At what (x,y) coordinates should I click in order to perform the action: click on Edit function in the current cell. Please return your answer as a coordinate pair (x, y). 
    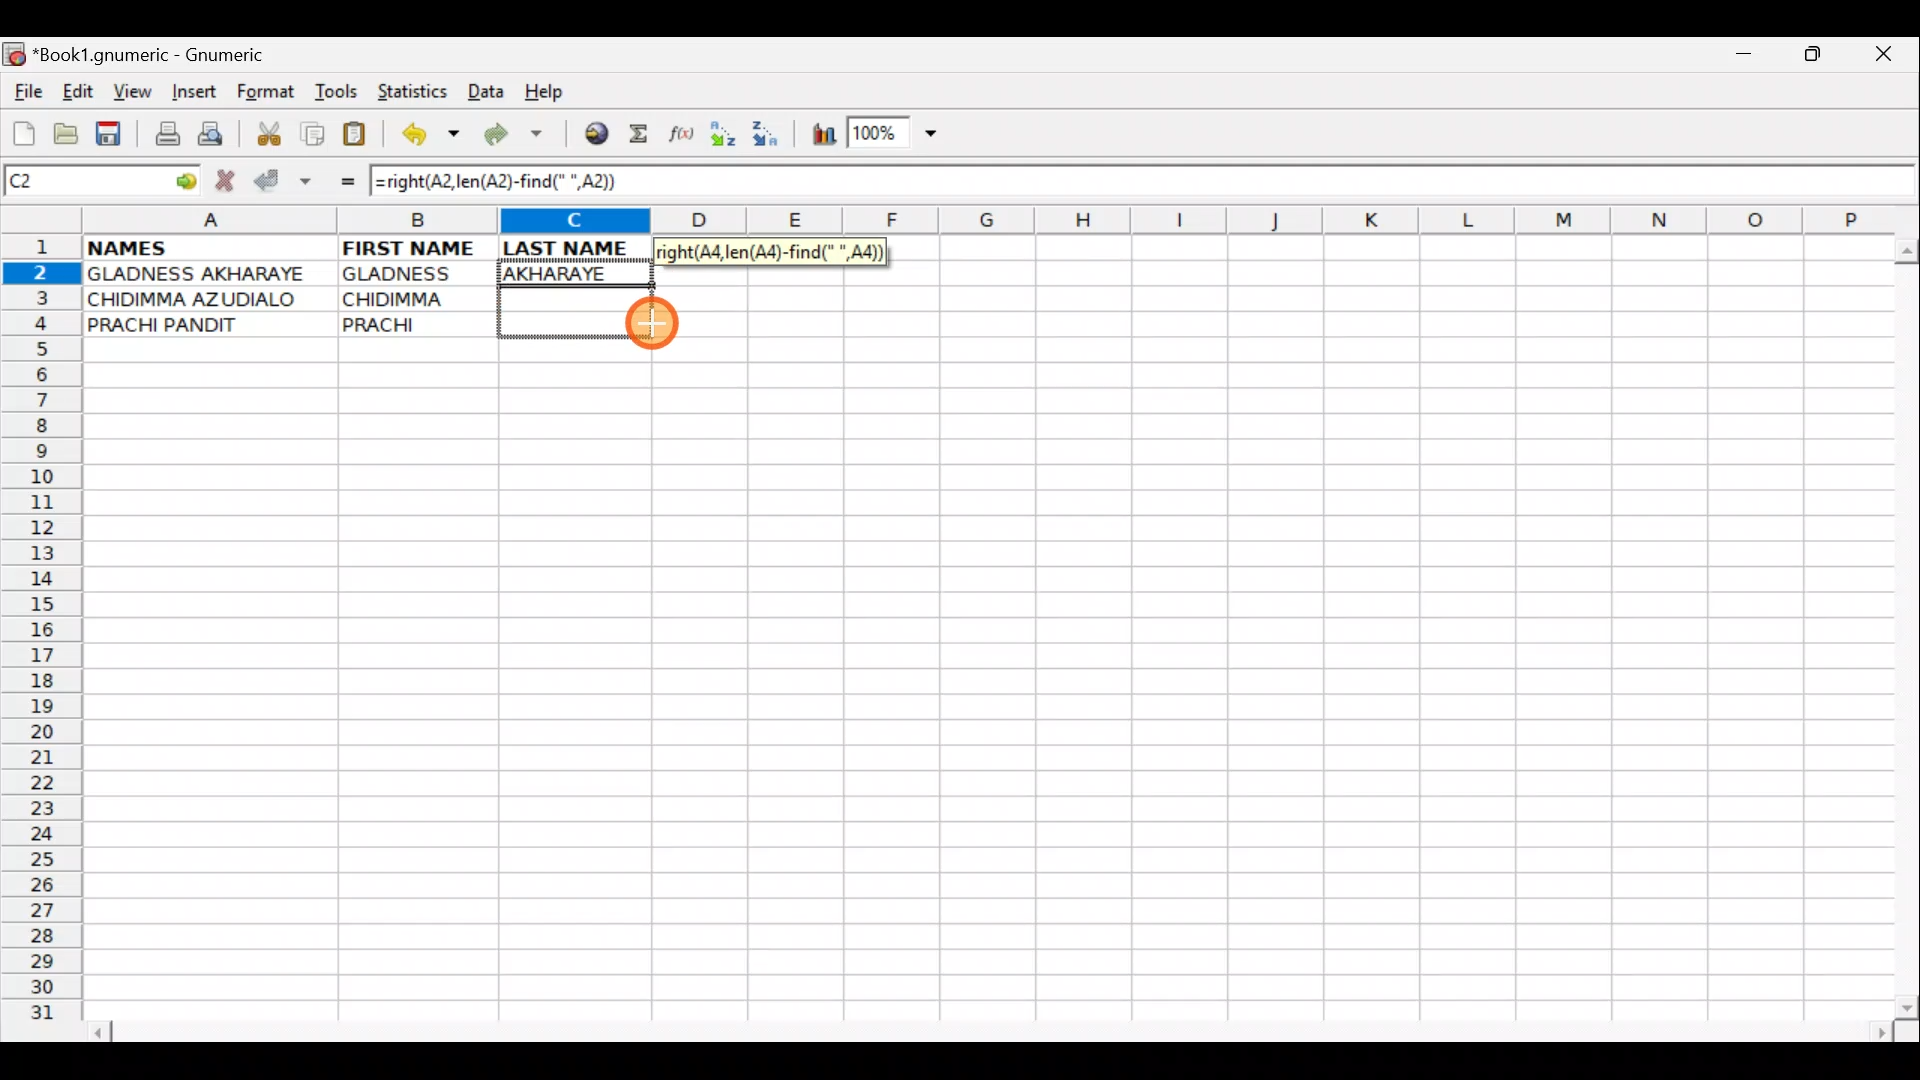
    Looking at the image, I should click on (685, 139).